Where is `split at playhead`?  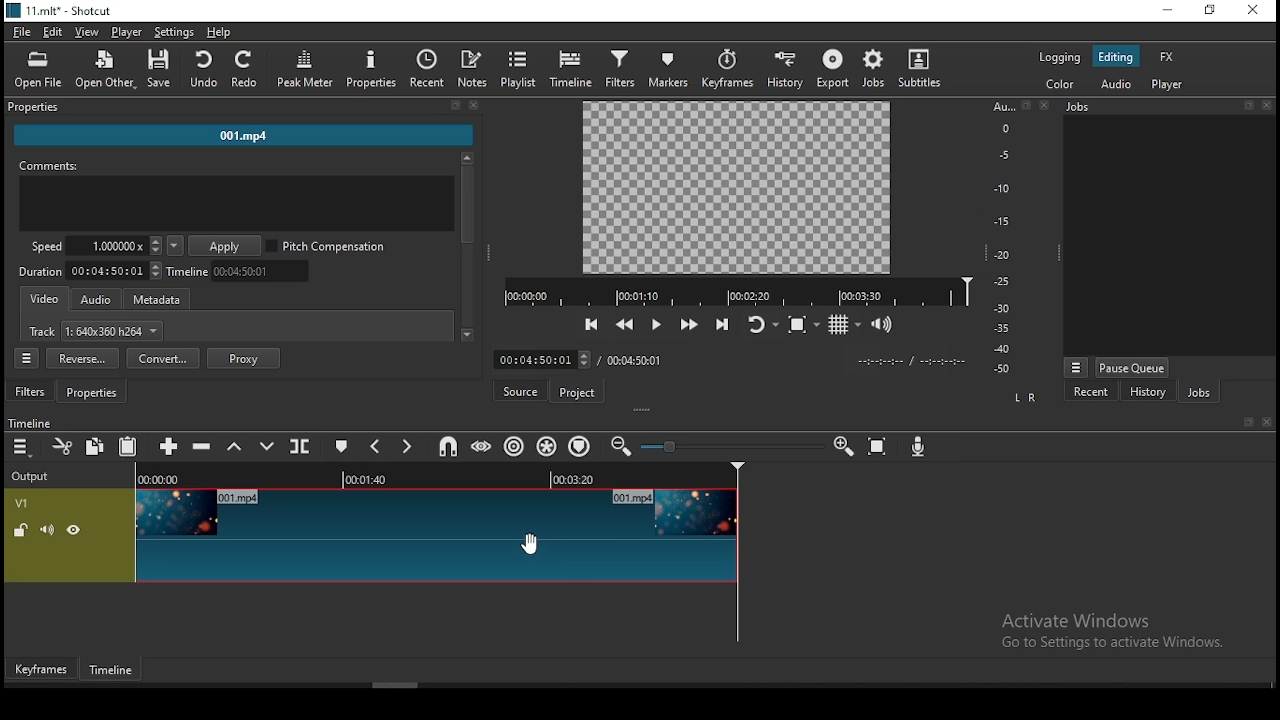 split at playhead is located at coordinates (299, 447).